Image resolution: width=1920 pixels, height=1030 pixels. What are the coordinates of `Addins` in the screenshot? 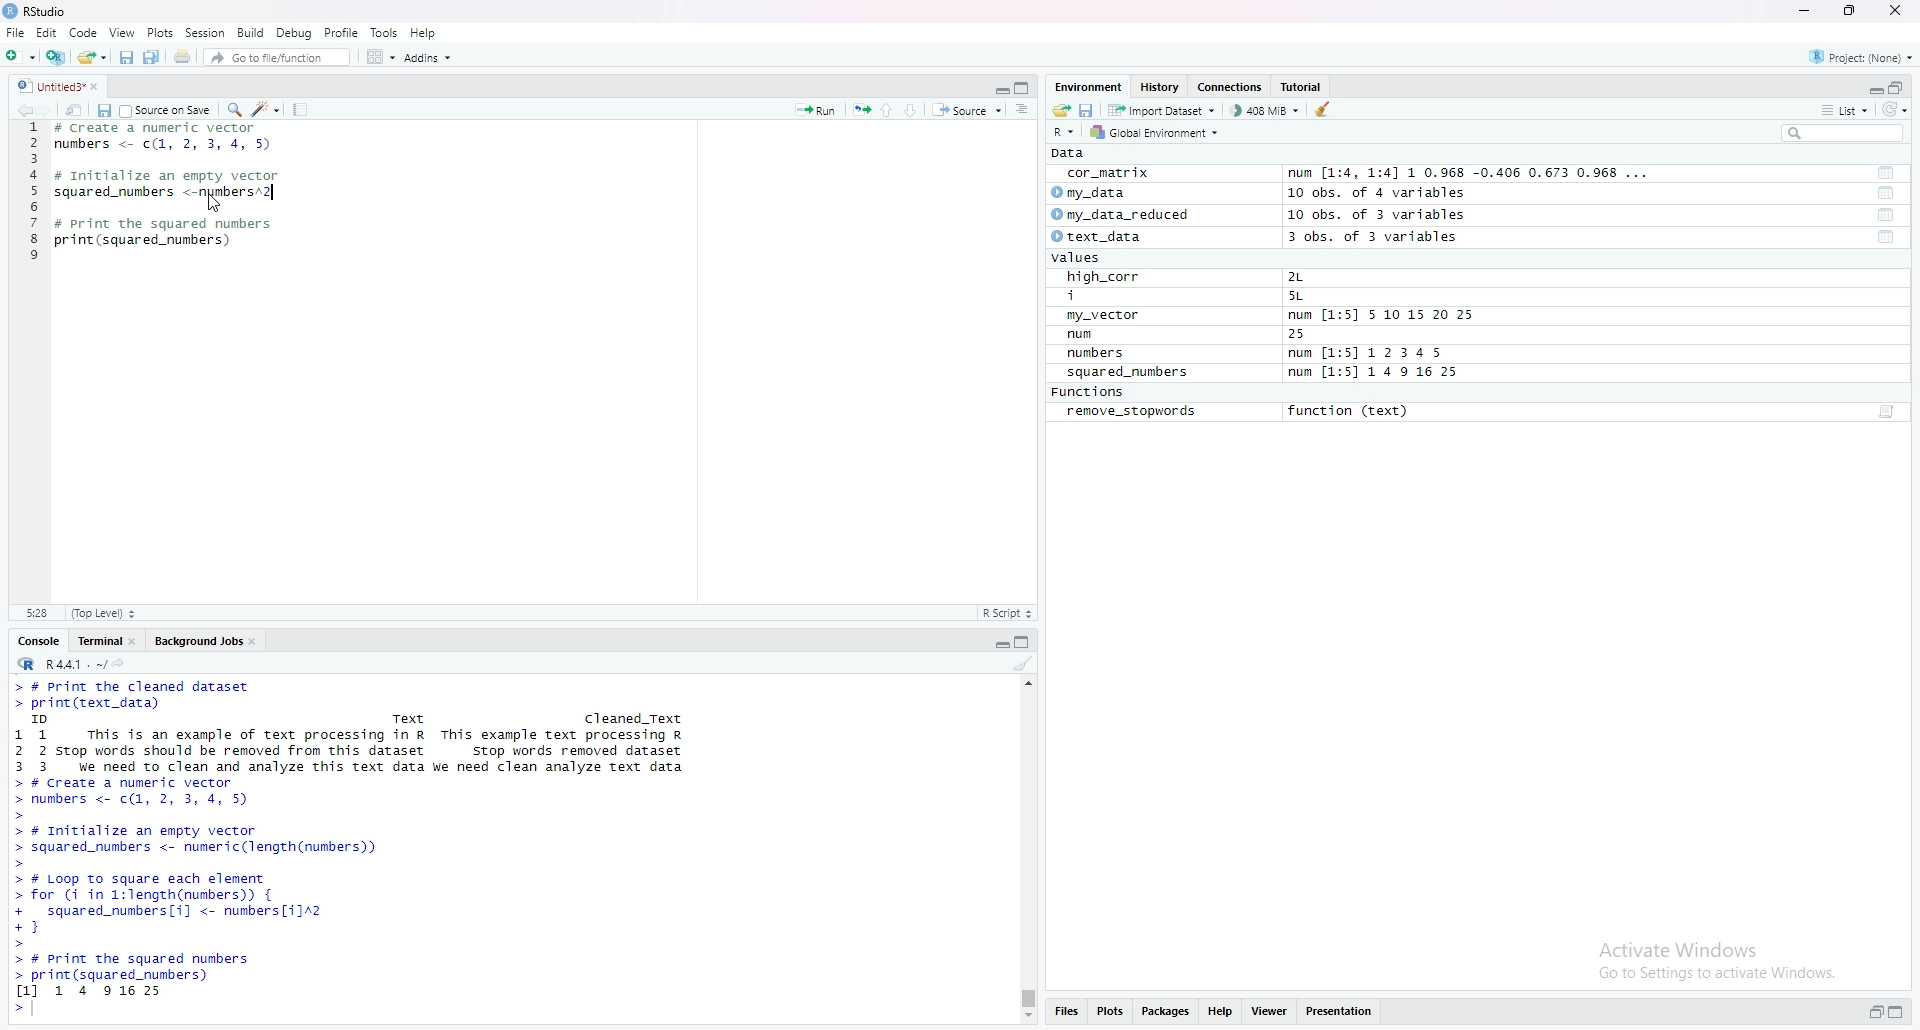 It's located at (427, 57).